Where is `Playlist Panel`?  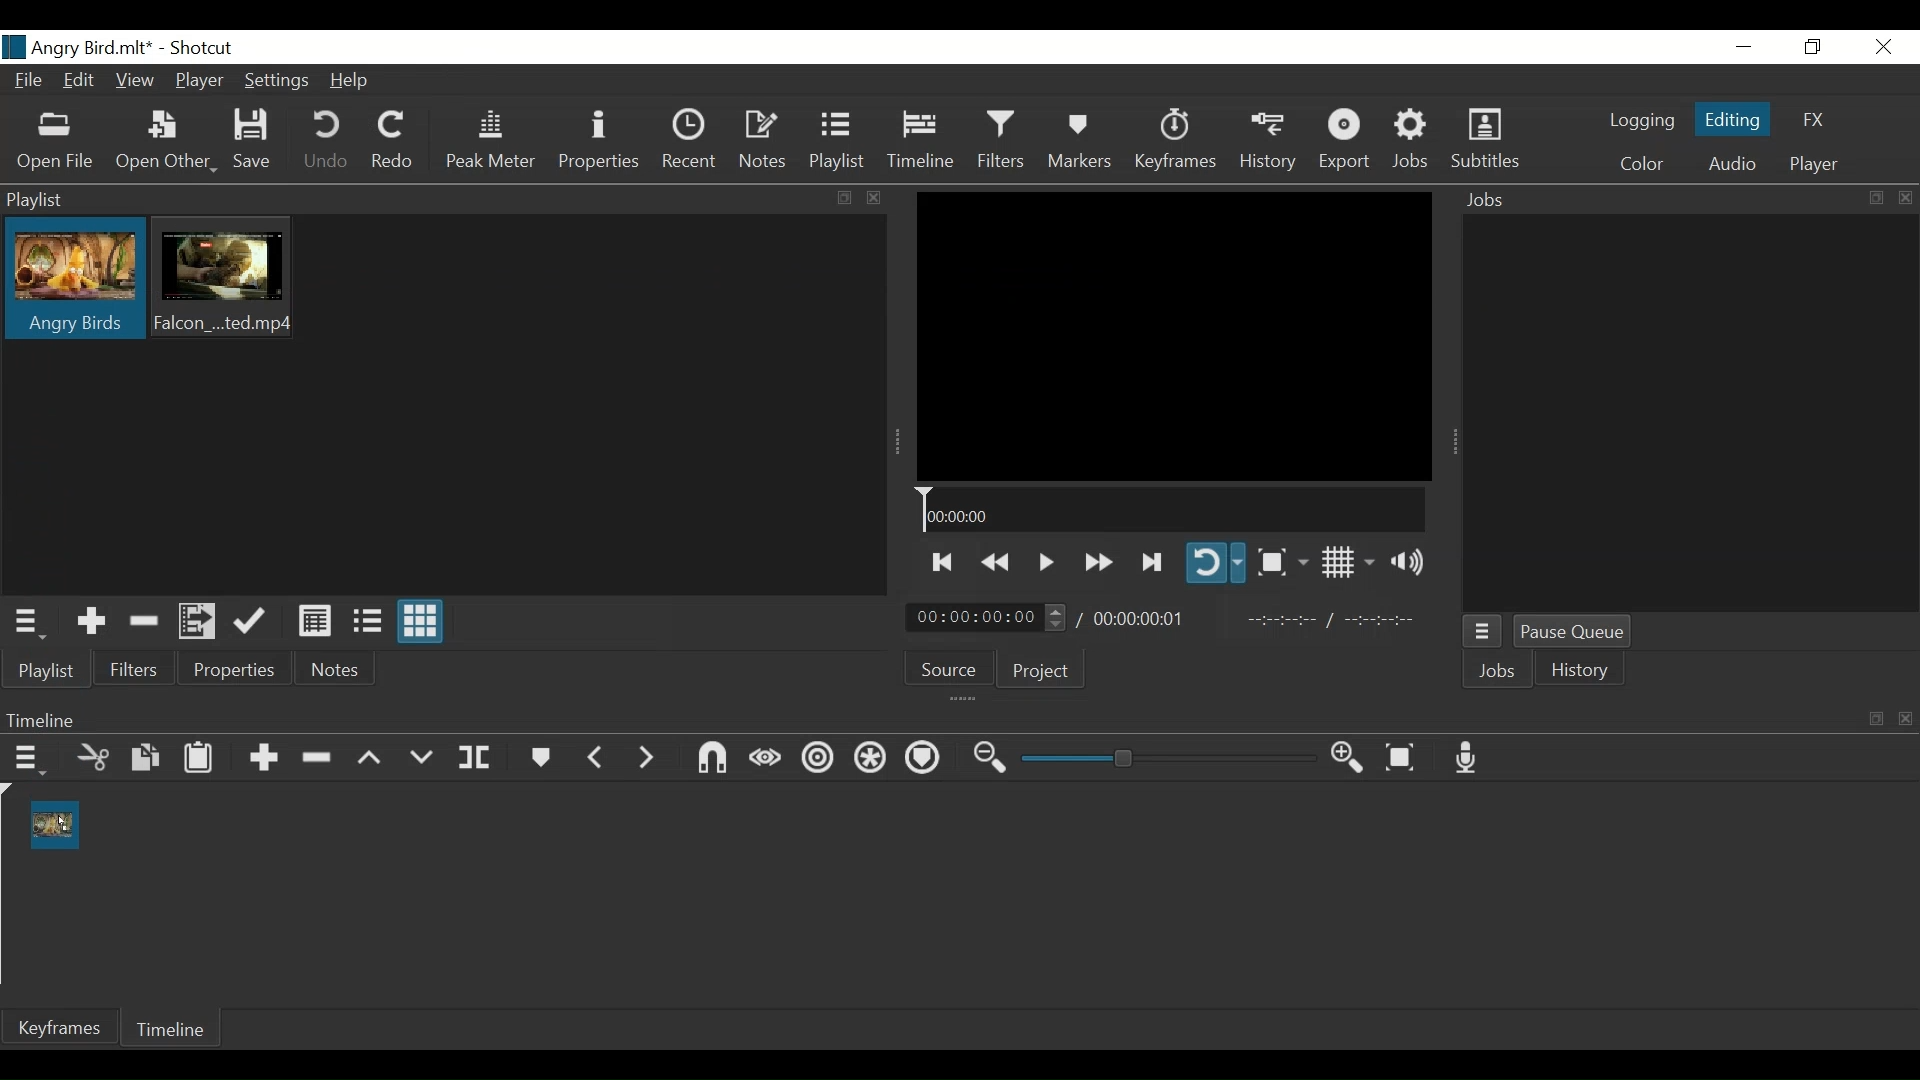
Playlist Panel is located at coordinates (439, 200).